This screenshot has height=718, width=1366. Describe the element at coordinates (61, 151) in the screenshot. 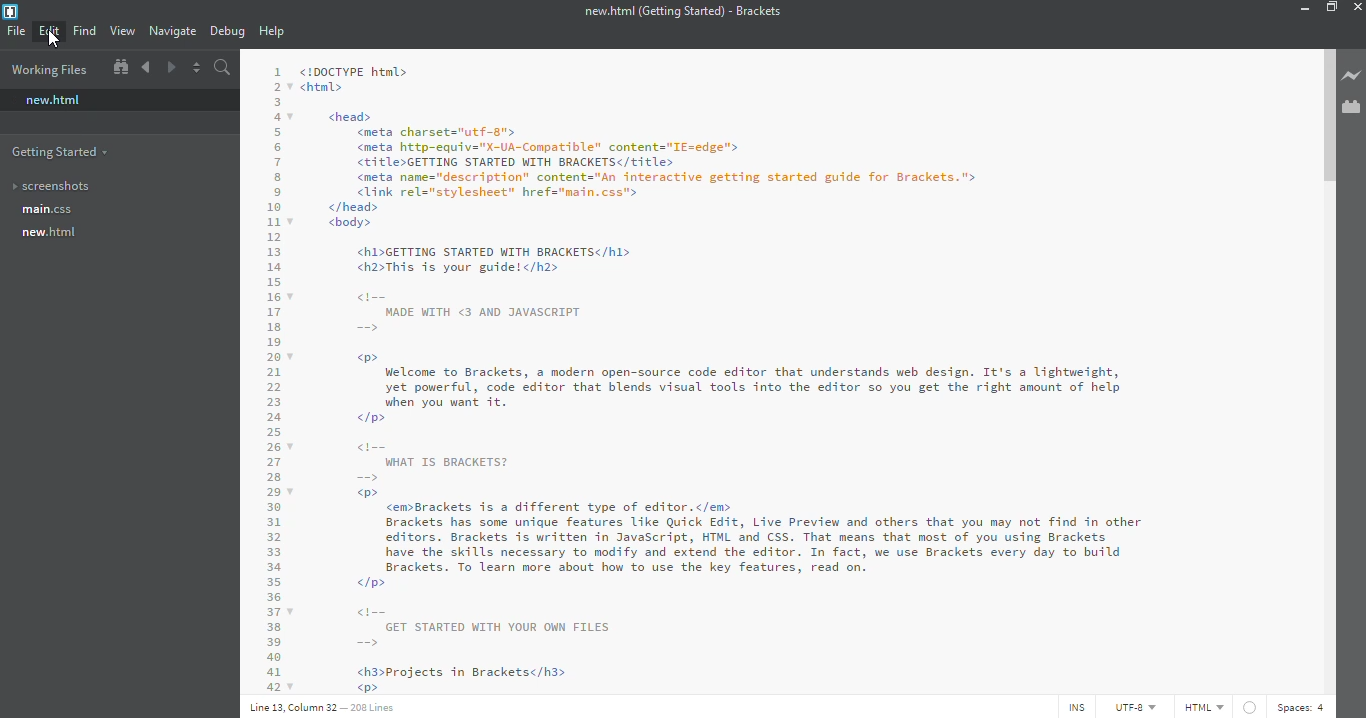

I see `getting started` at that location.